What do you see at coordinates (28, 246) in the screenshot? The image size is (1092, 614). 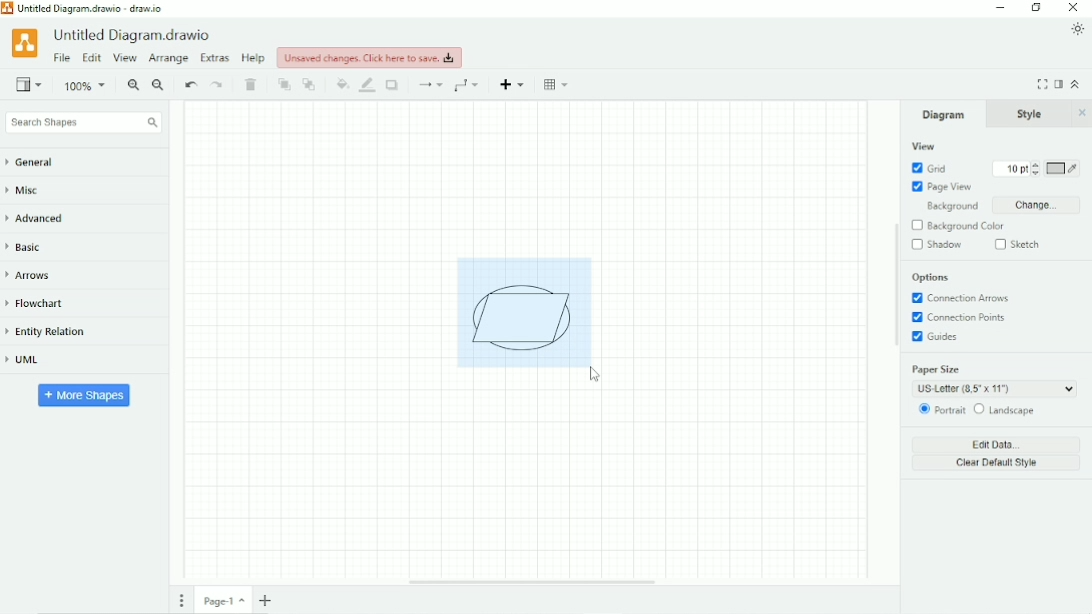 I see `Basic` at bounding box center [28, 246].